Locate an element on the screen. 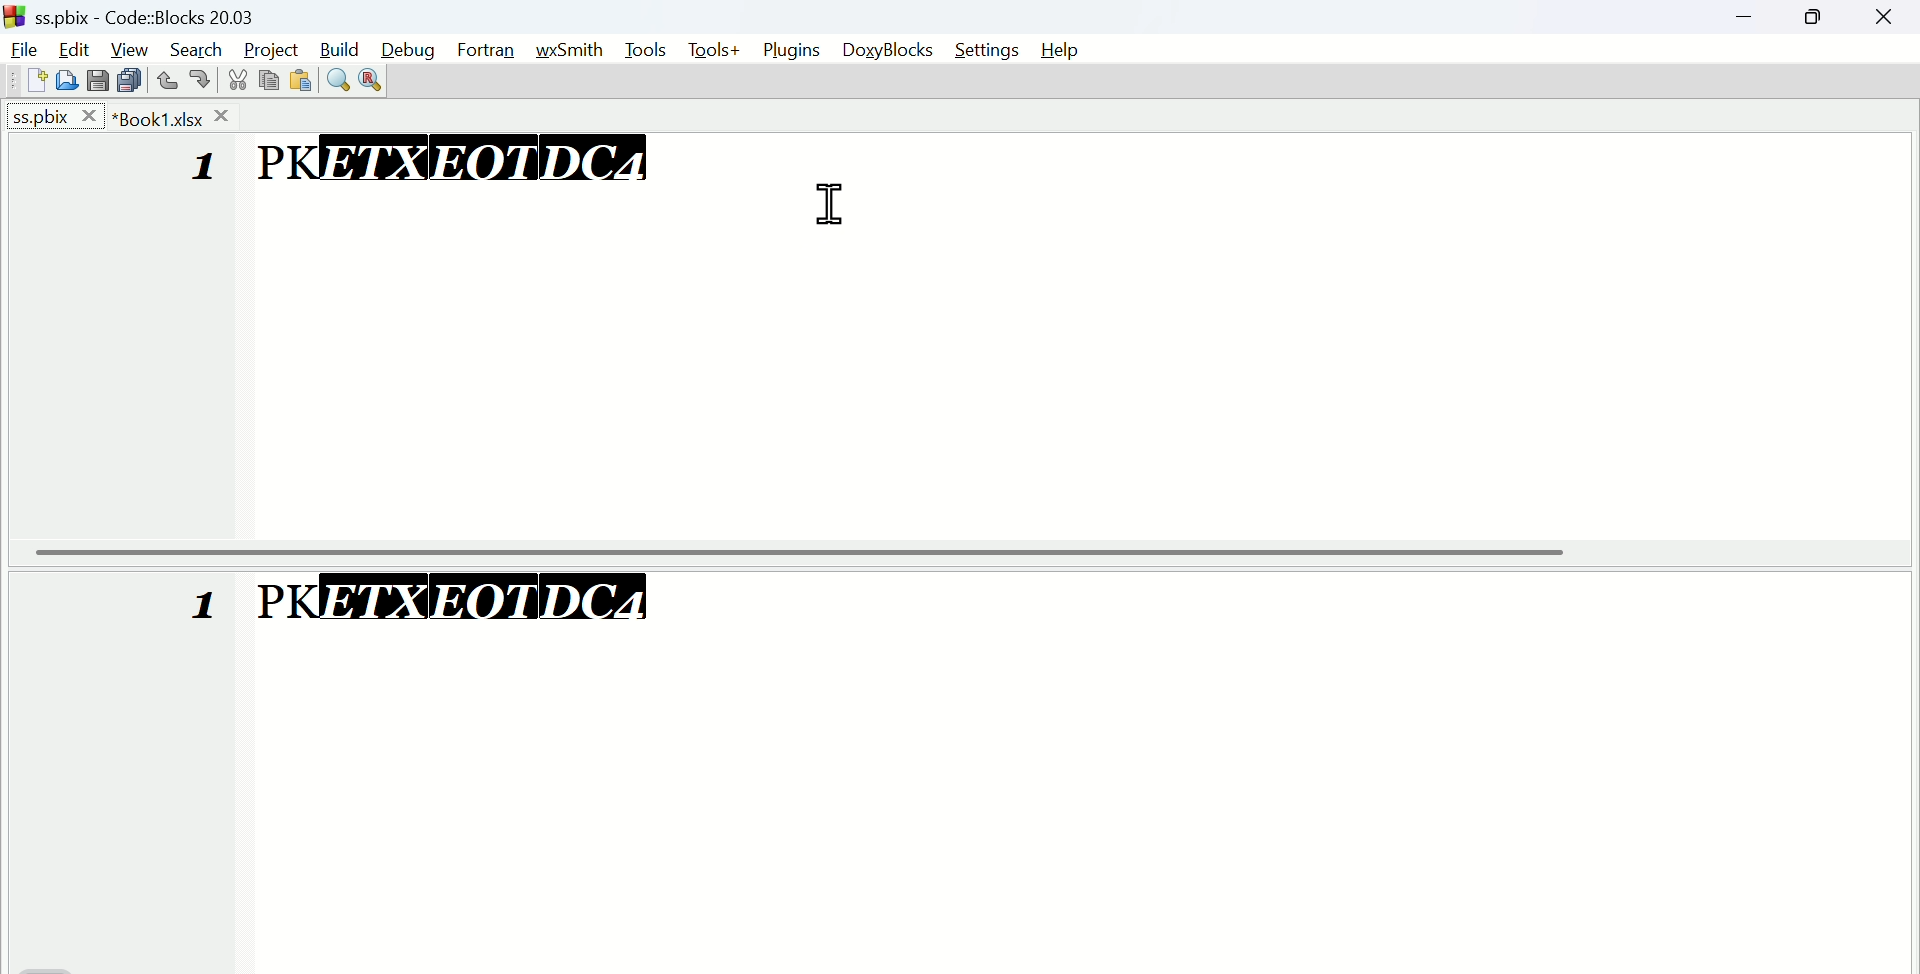 This screenshot has width=1920, height=974. Fortran is located at coordinates (492, 51).